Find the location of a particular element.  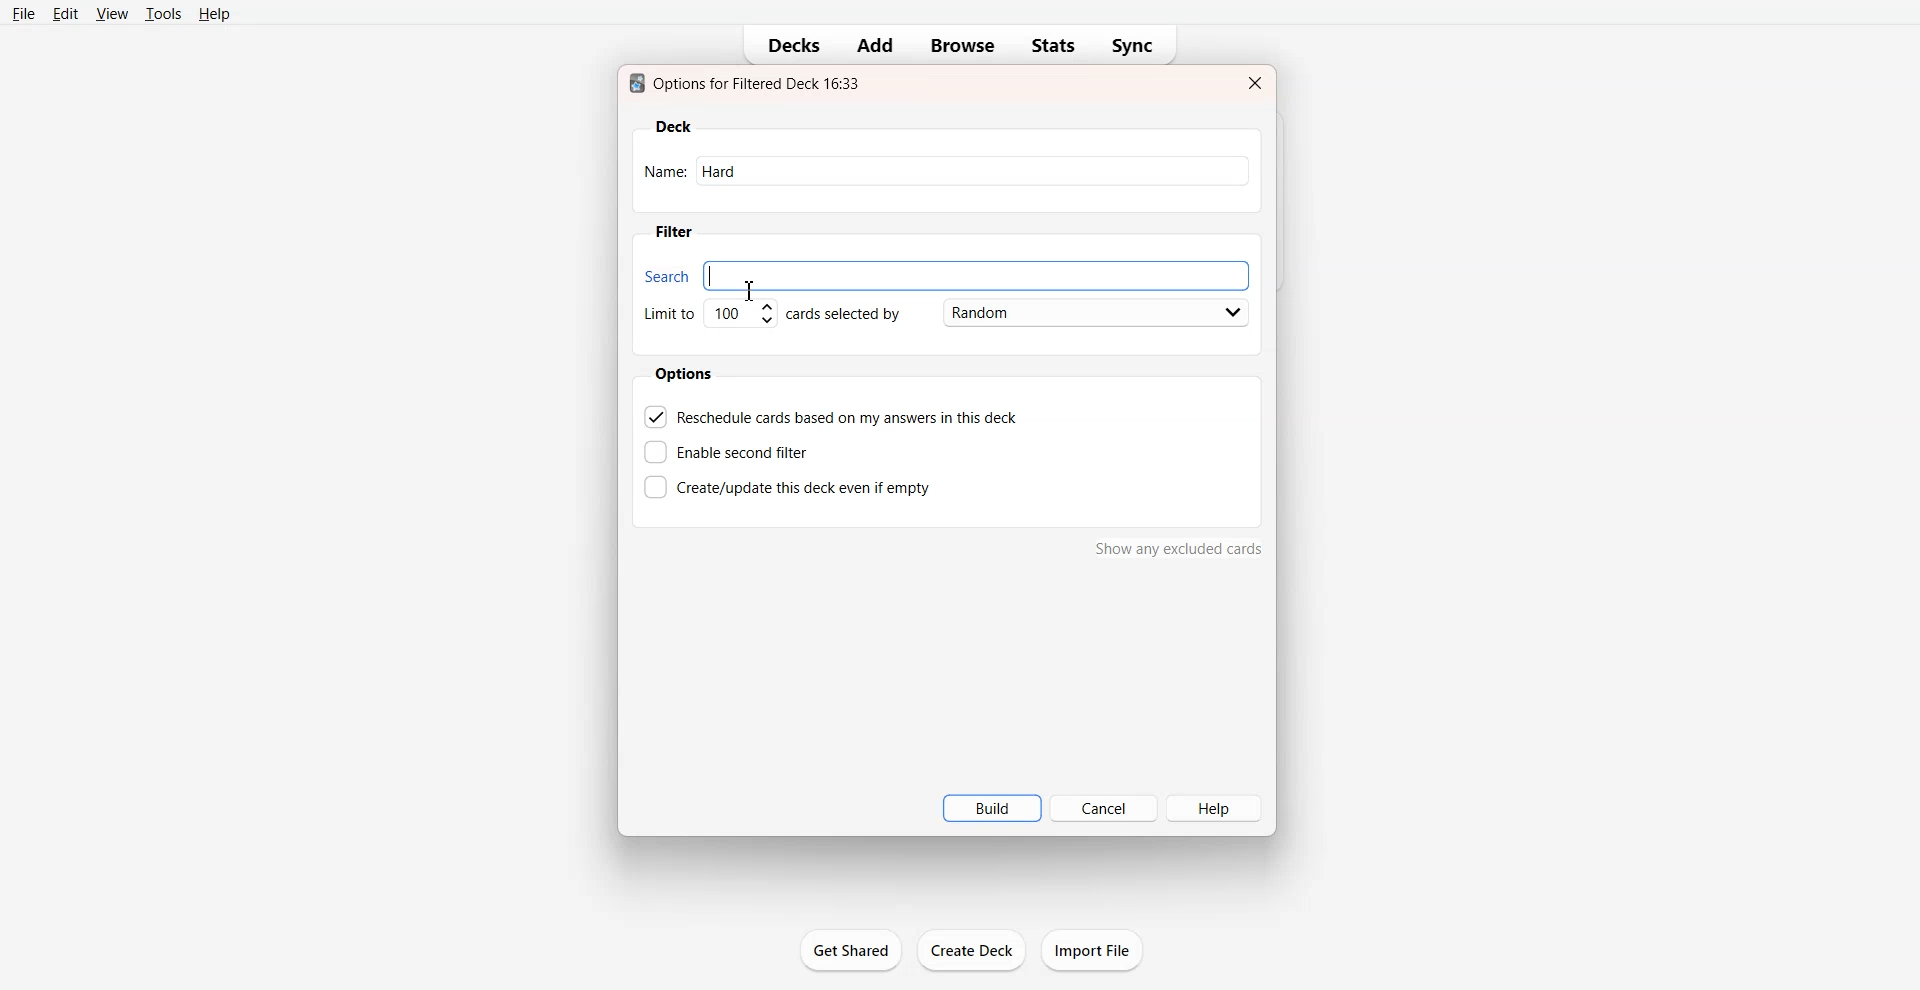

Close is located at coordinates (1253, 83).